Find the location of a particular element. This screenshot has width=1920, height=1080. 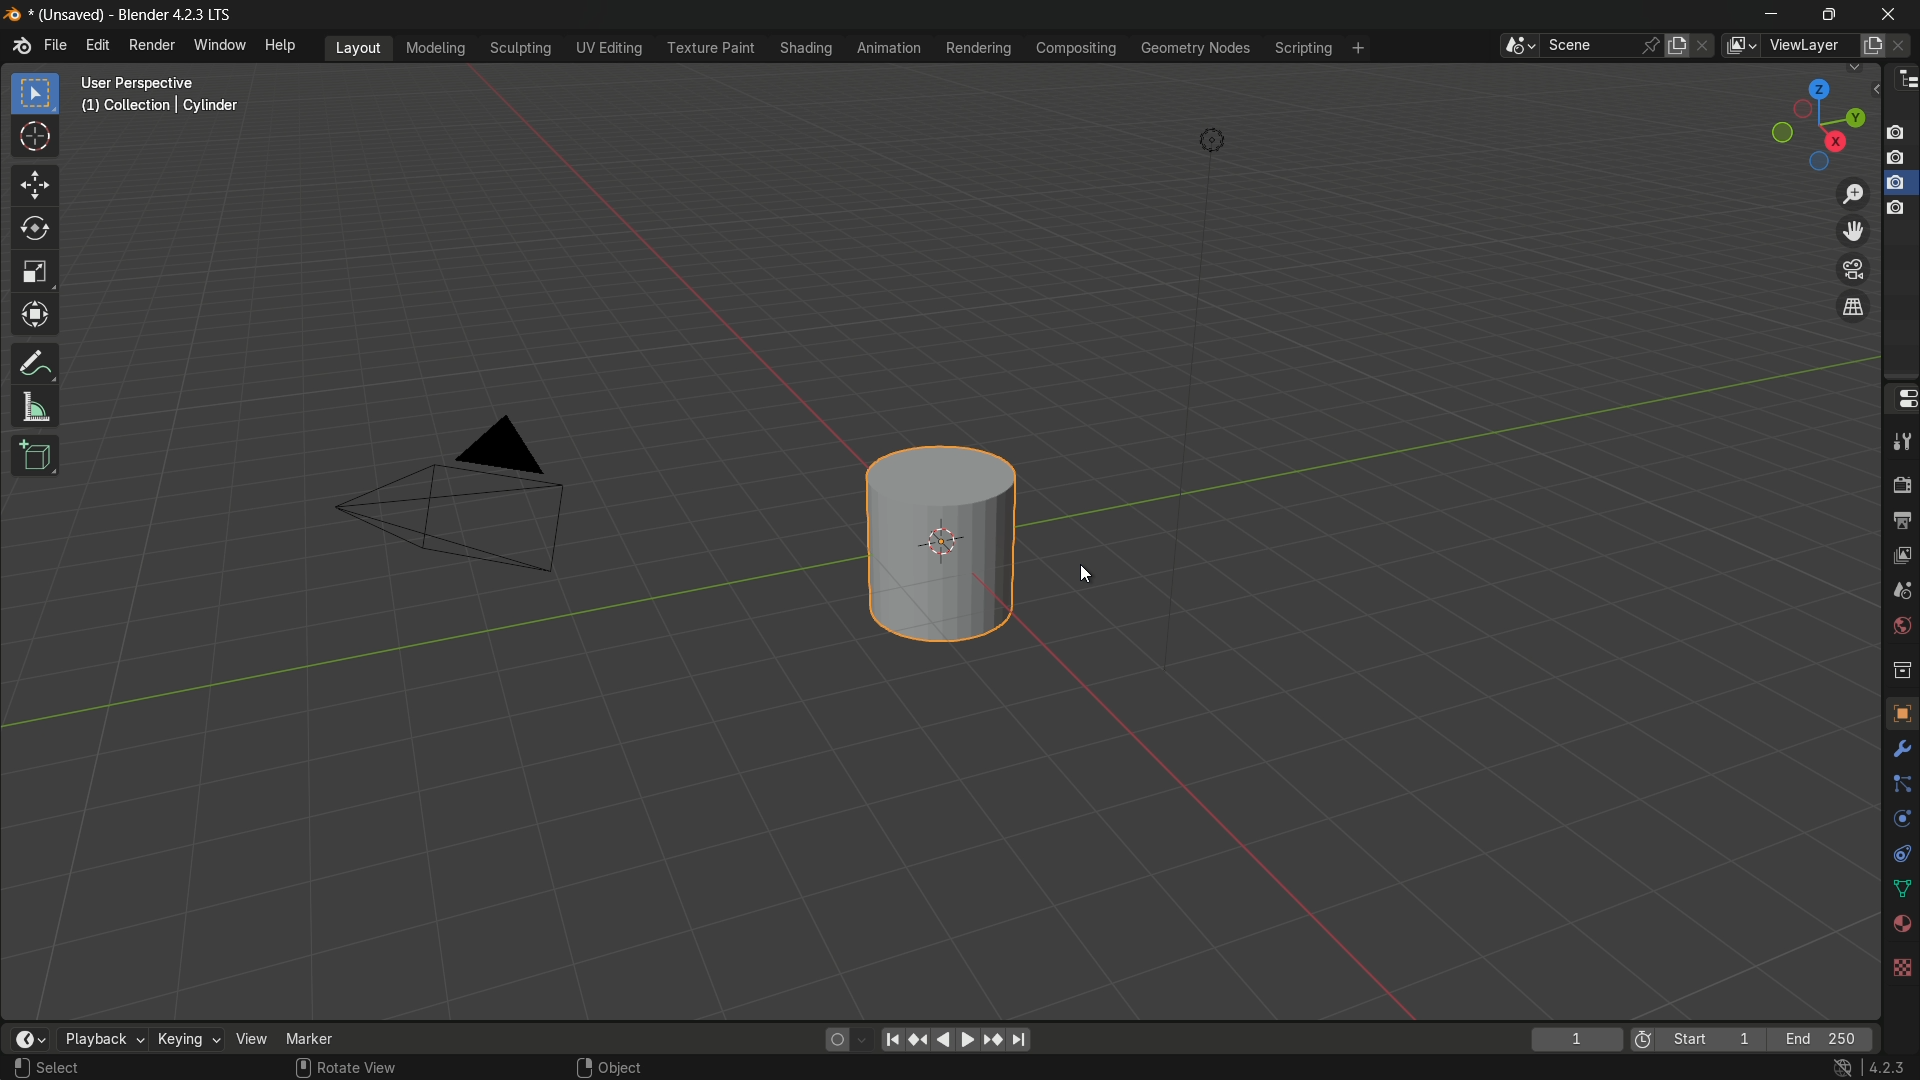

render is located at coordinates (1900, 486).